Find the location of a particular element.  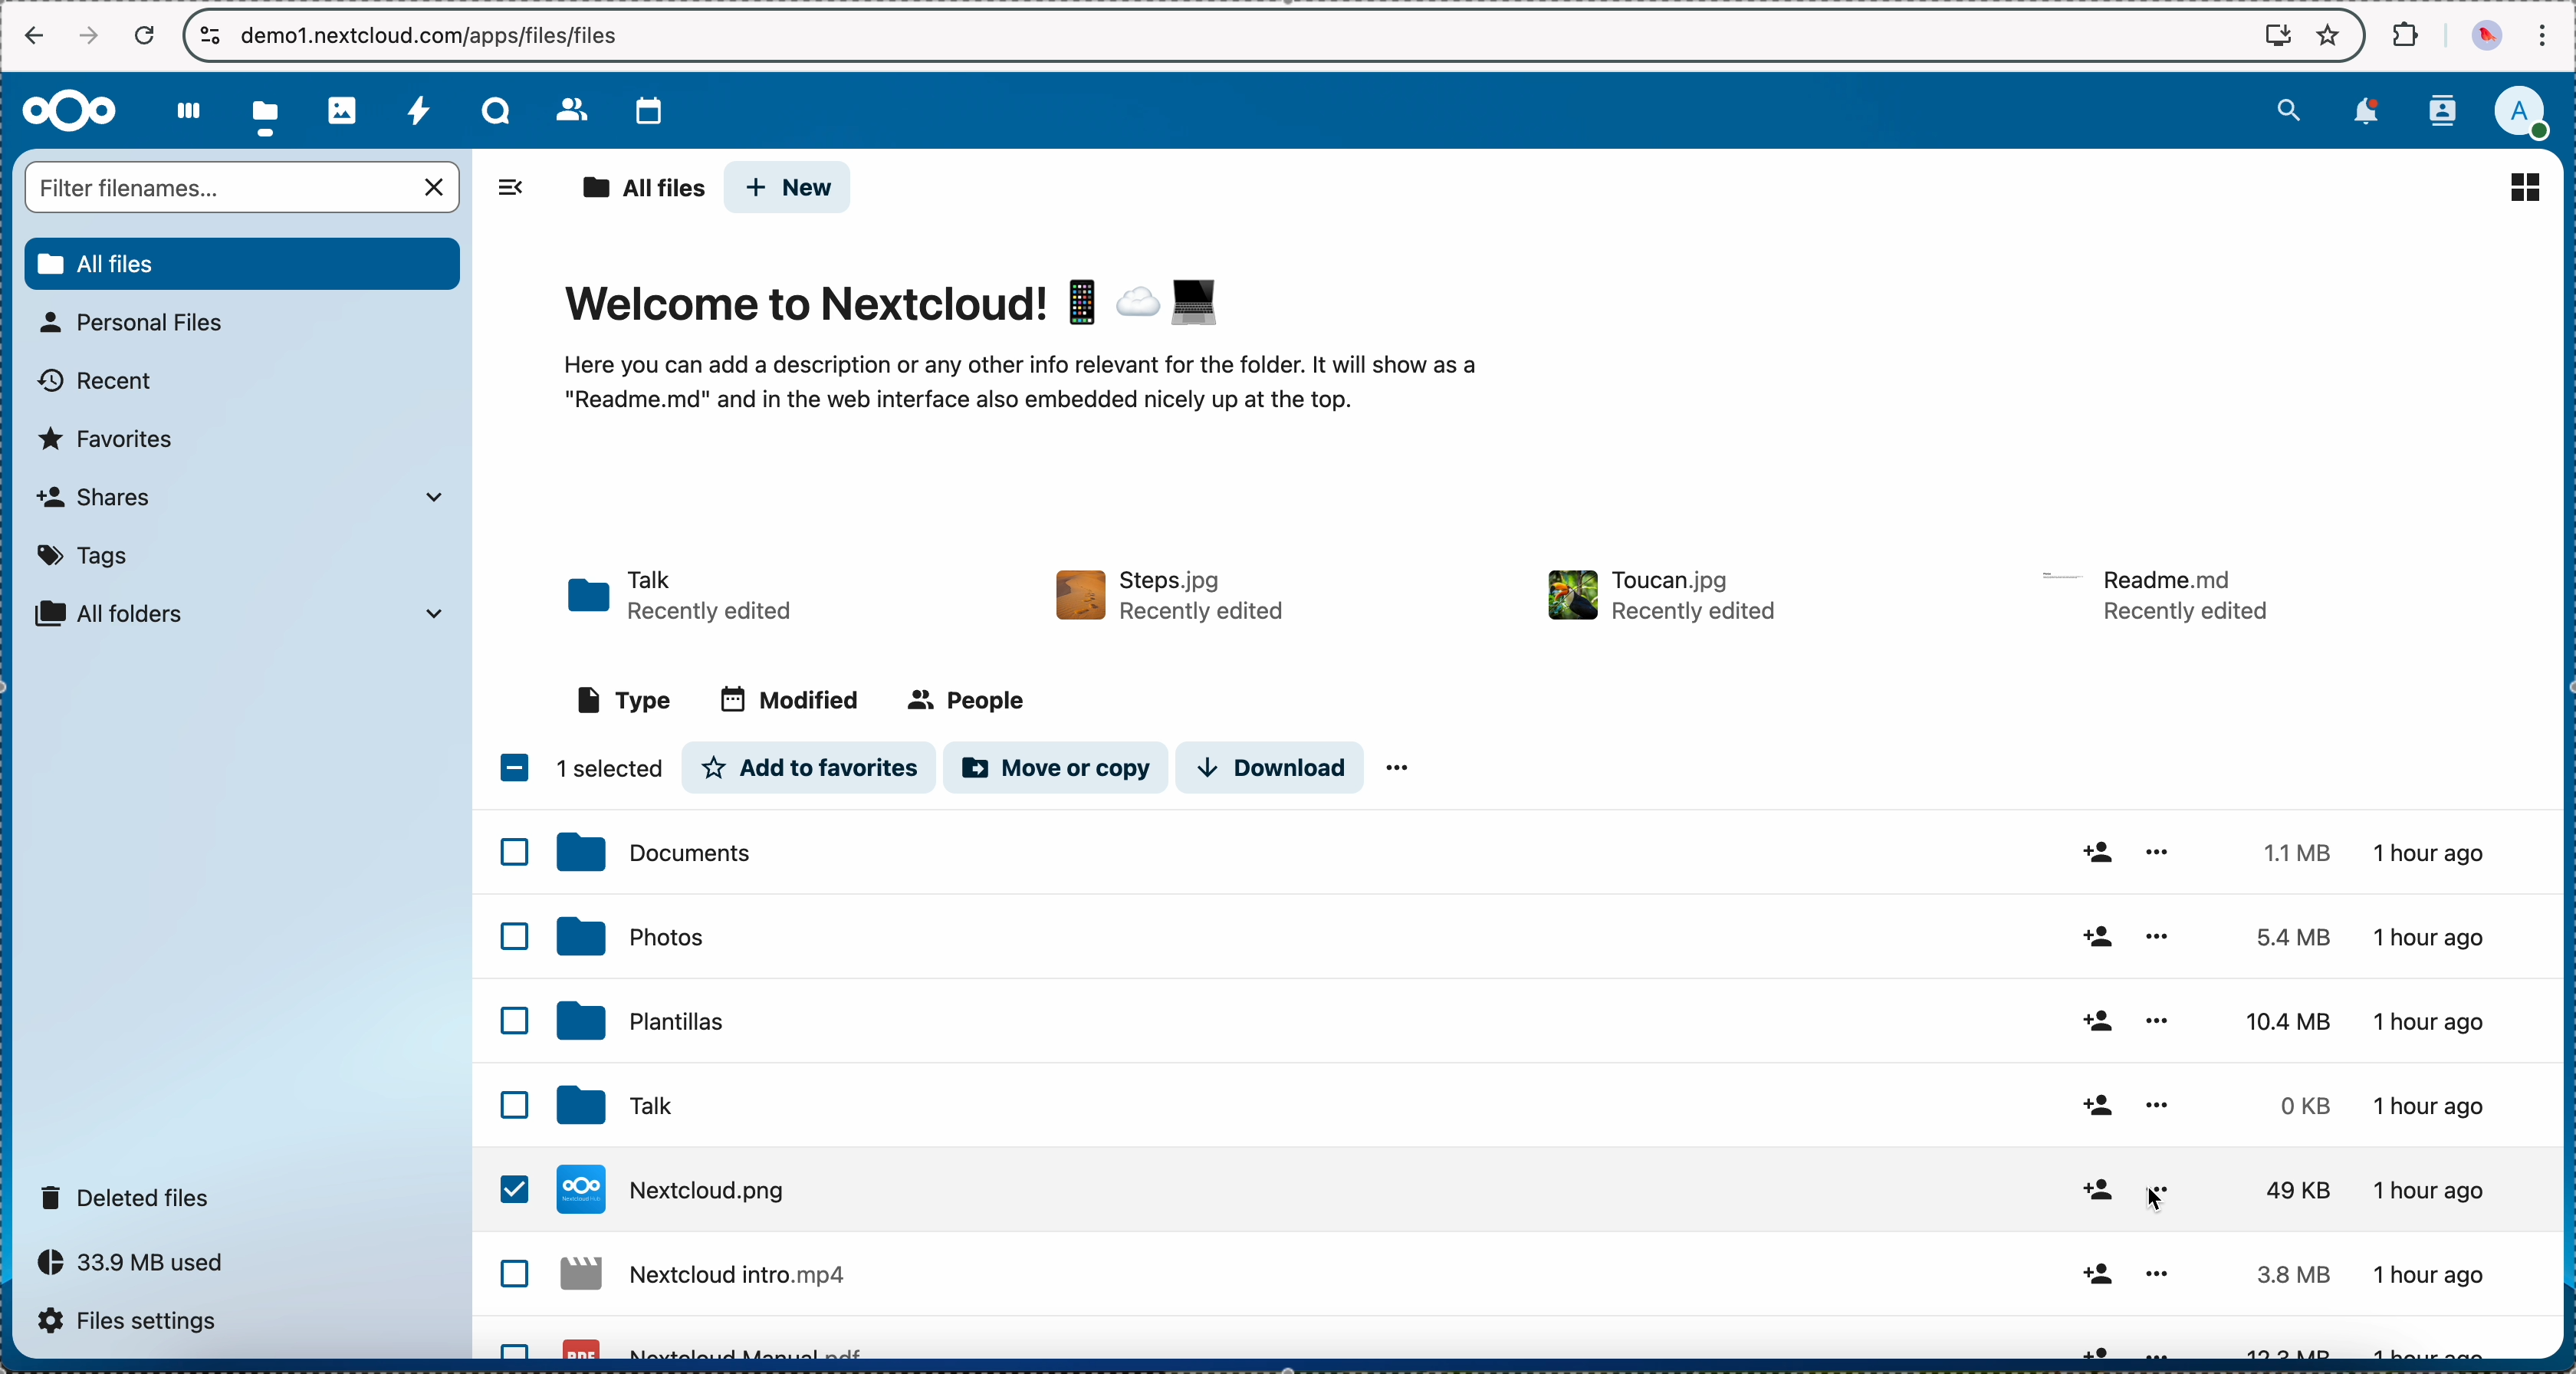

URL is located at coordinates (436, 34).